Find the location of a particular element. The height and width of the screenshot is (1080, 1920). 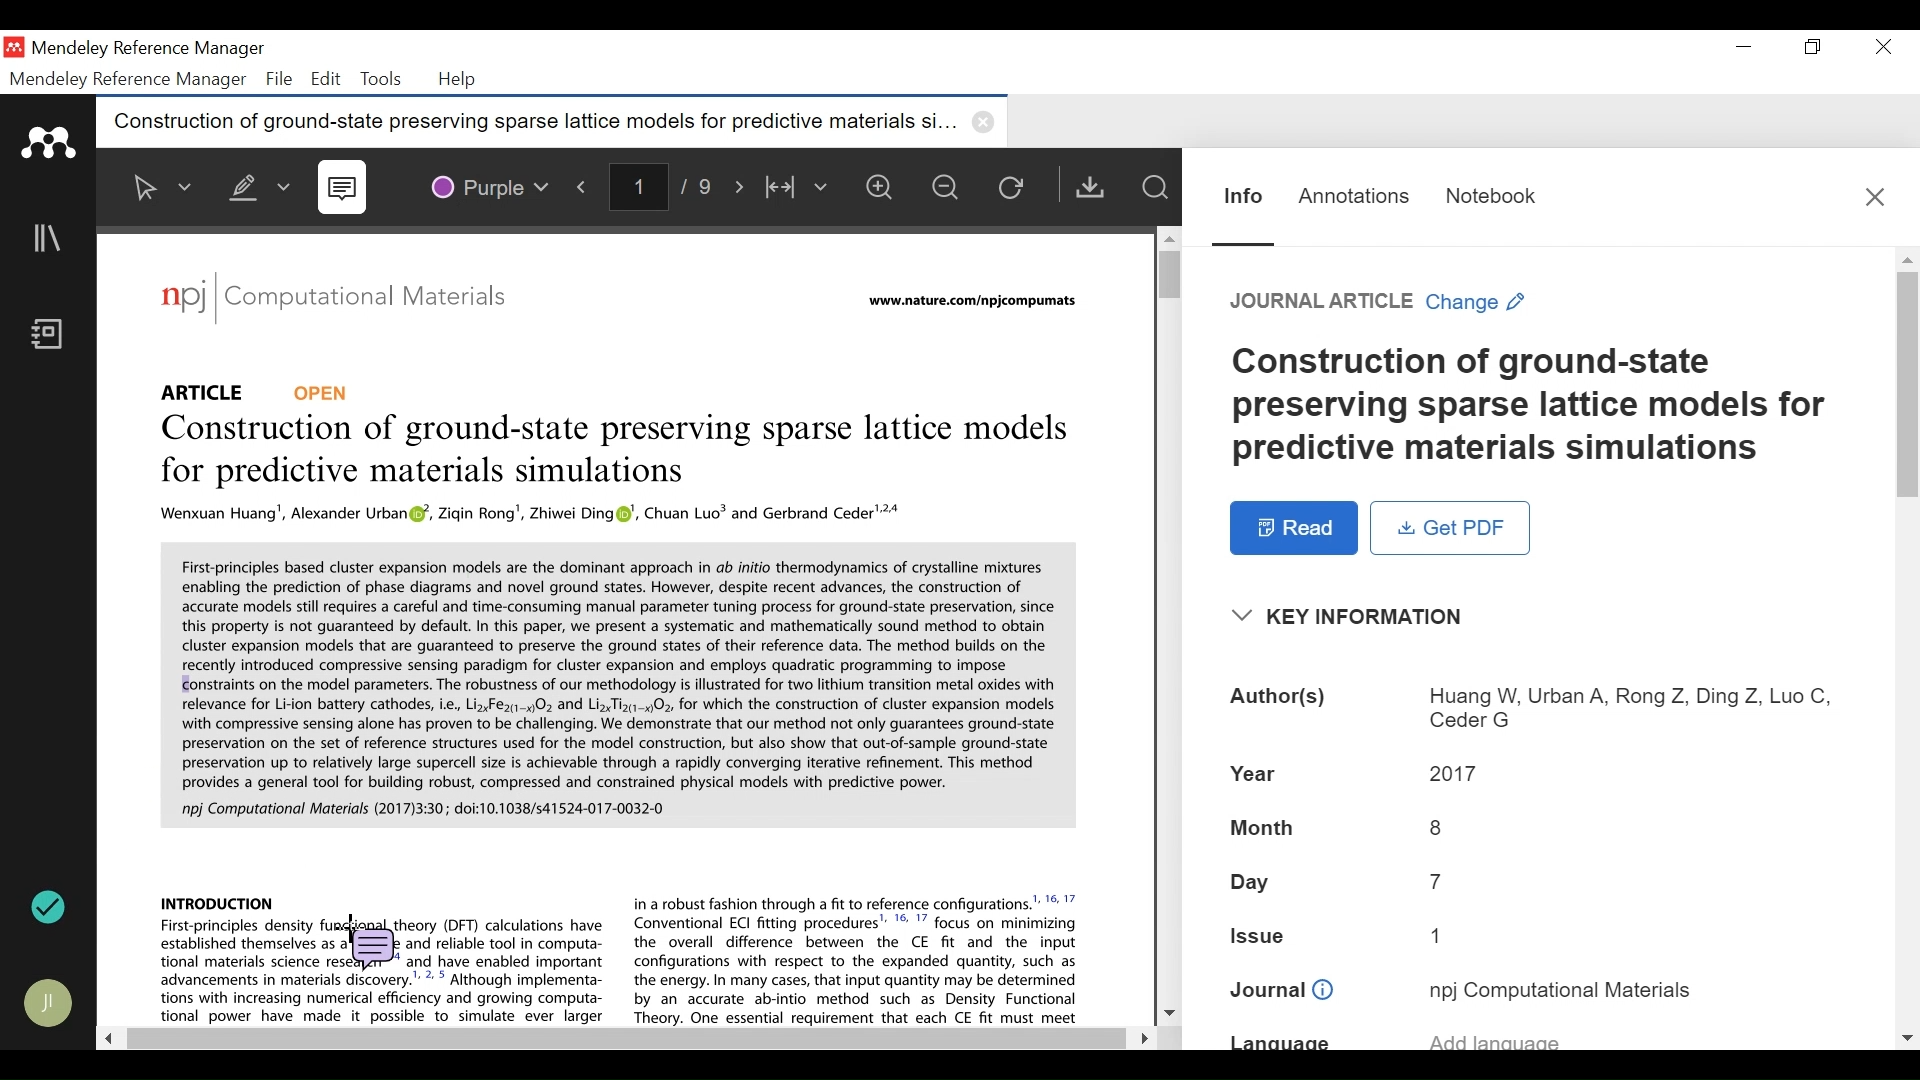

Language is located at coordinates (1535, 1040).